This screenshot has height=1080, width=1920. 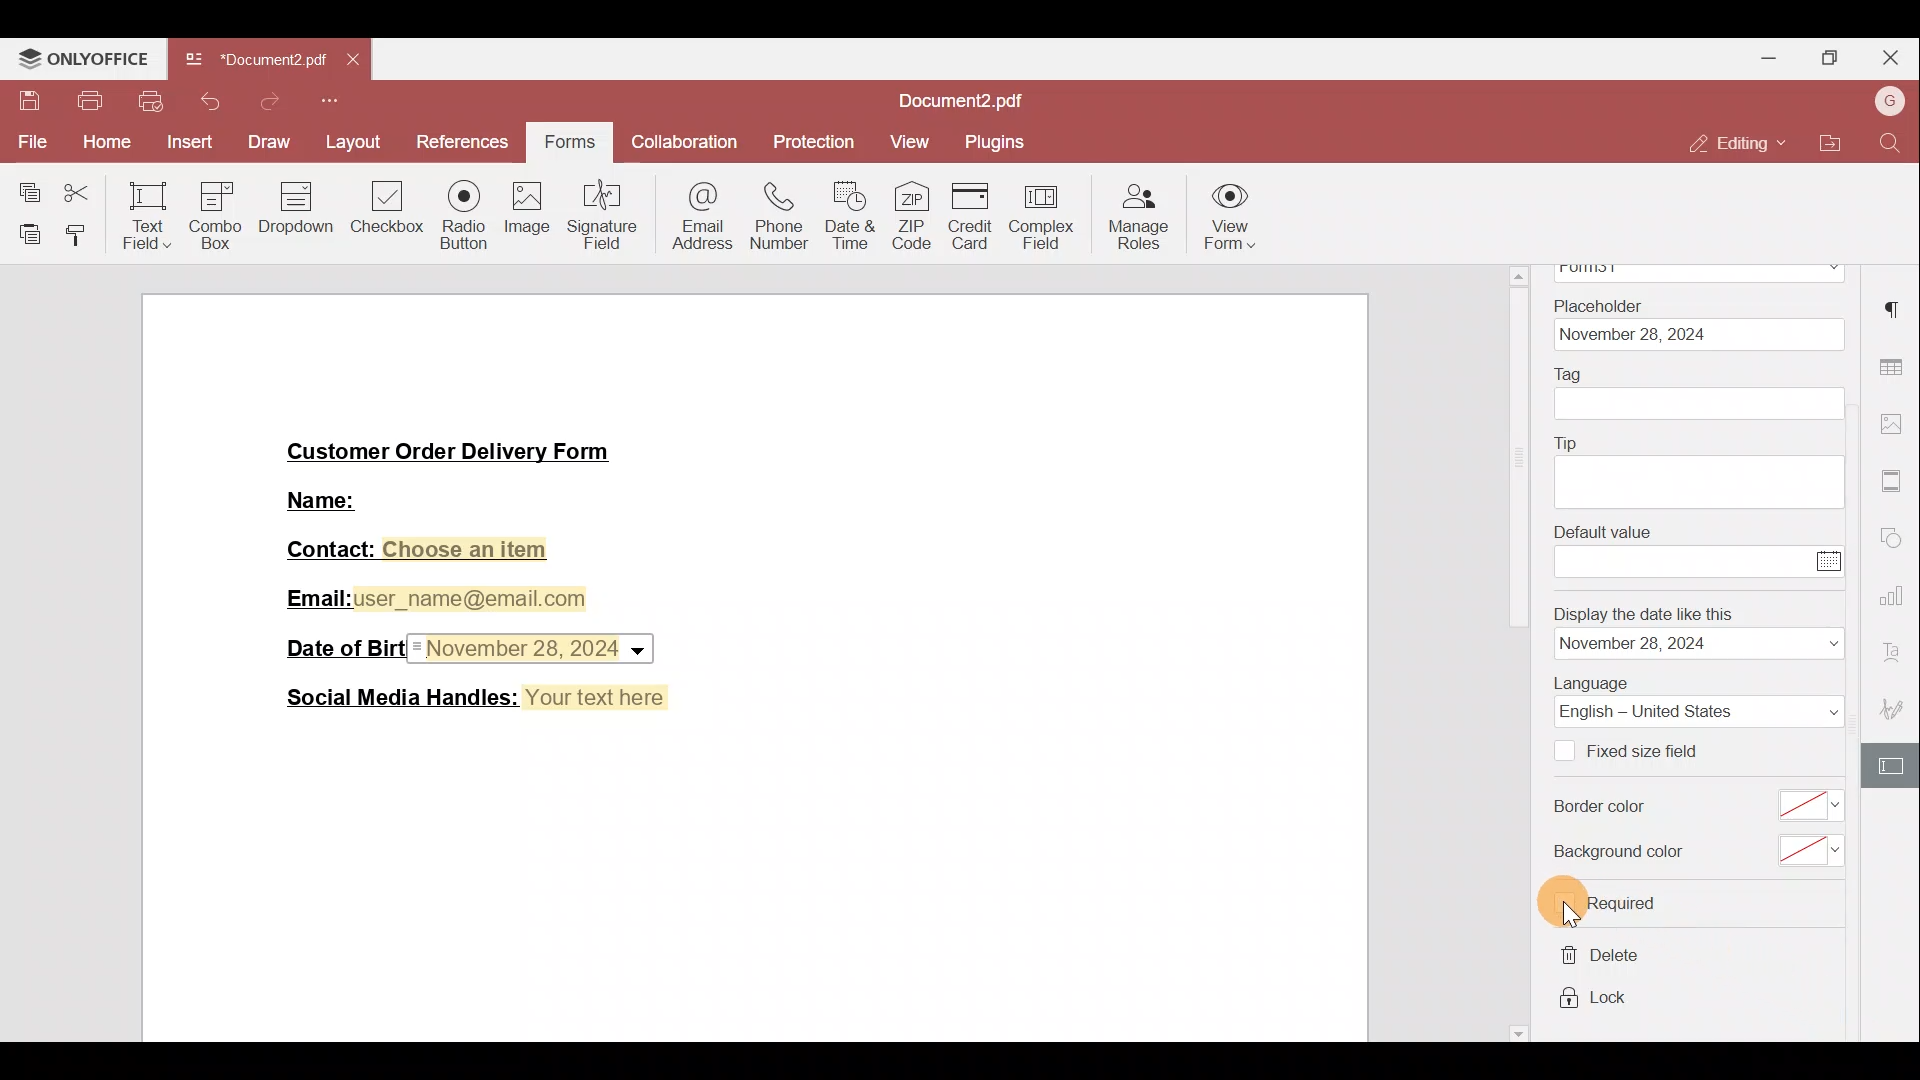 I want to click on Forms, so click(x=567, y=144).